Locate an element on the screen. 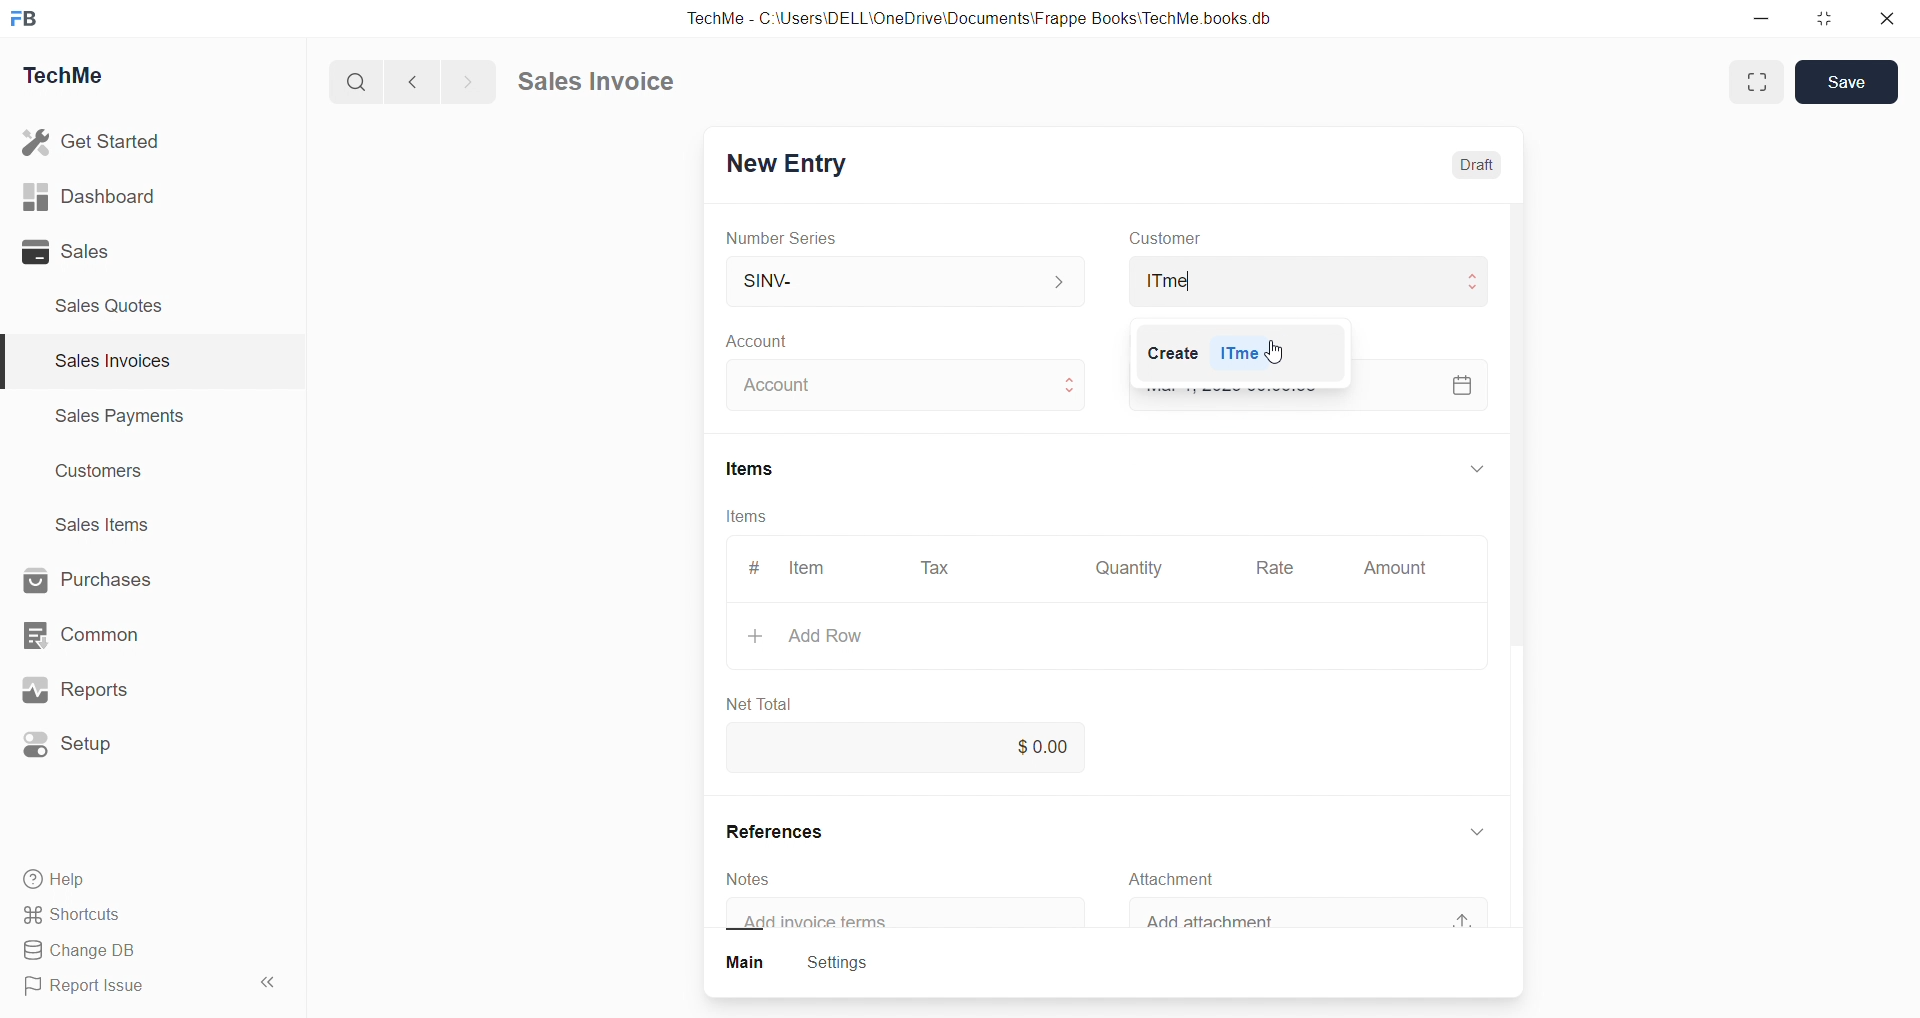 The width and height of the screenshot is (1920, 1018). Amount is located at coordinates (1394, 569).